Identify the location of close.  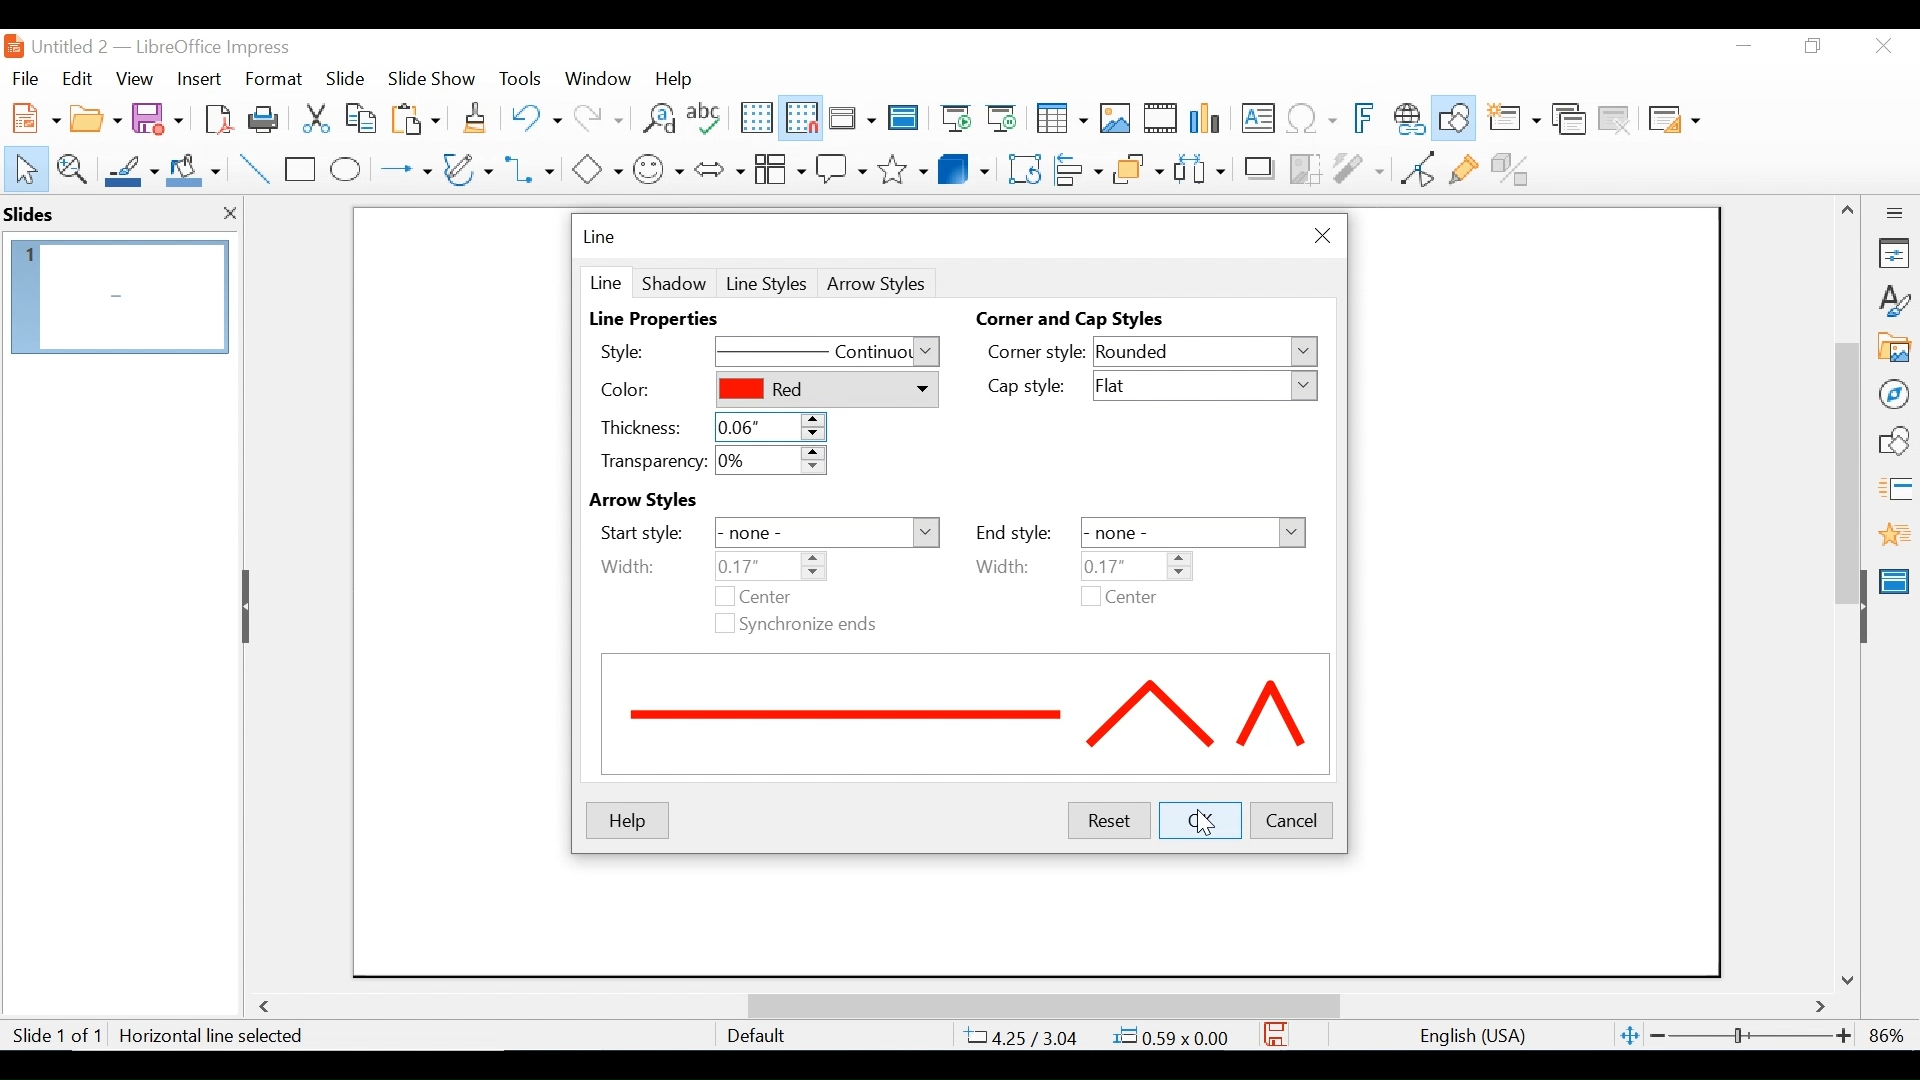
(232, 215).